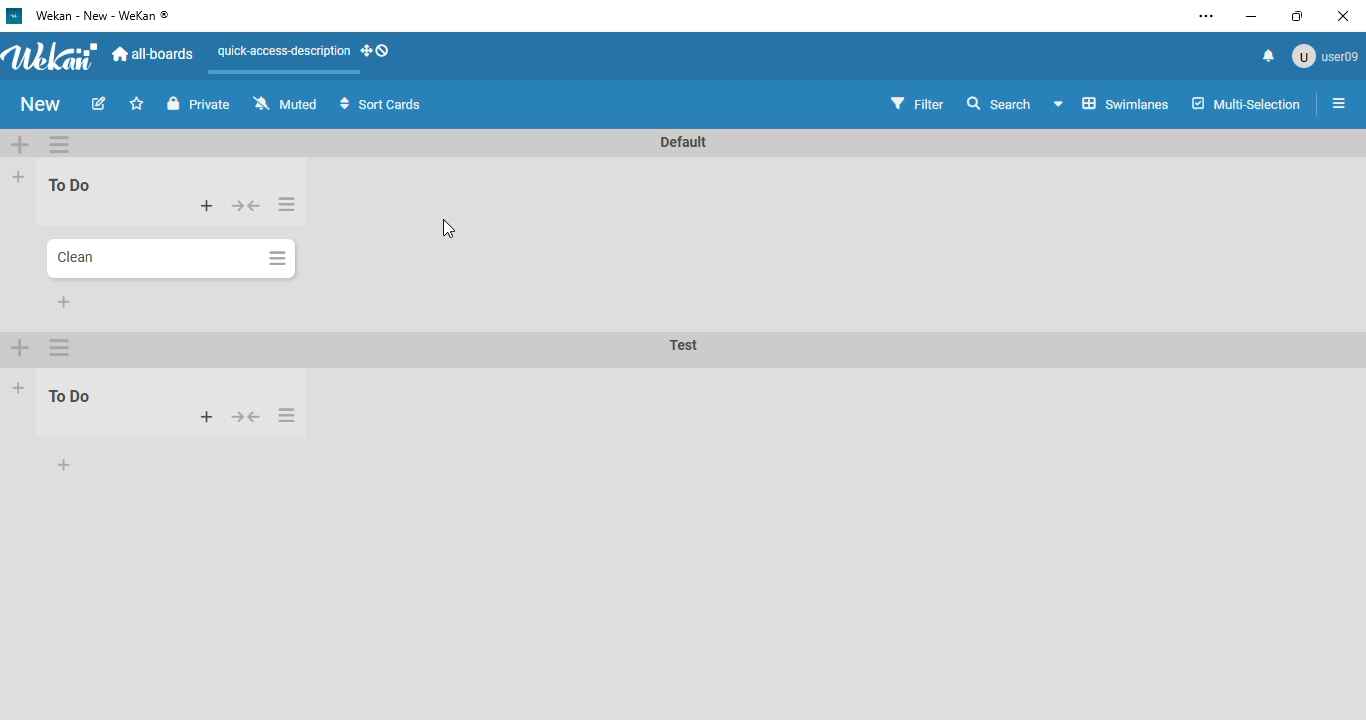  I want to click on sort cards, so click(380, 103).